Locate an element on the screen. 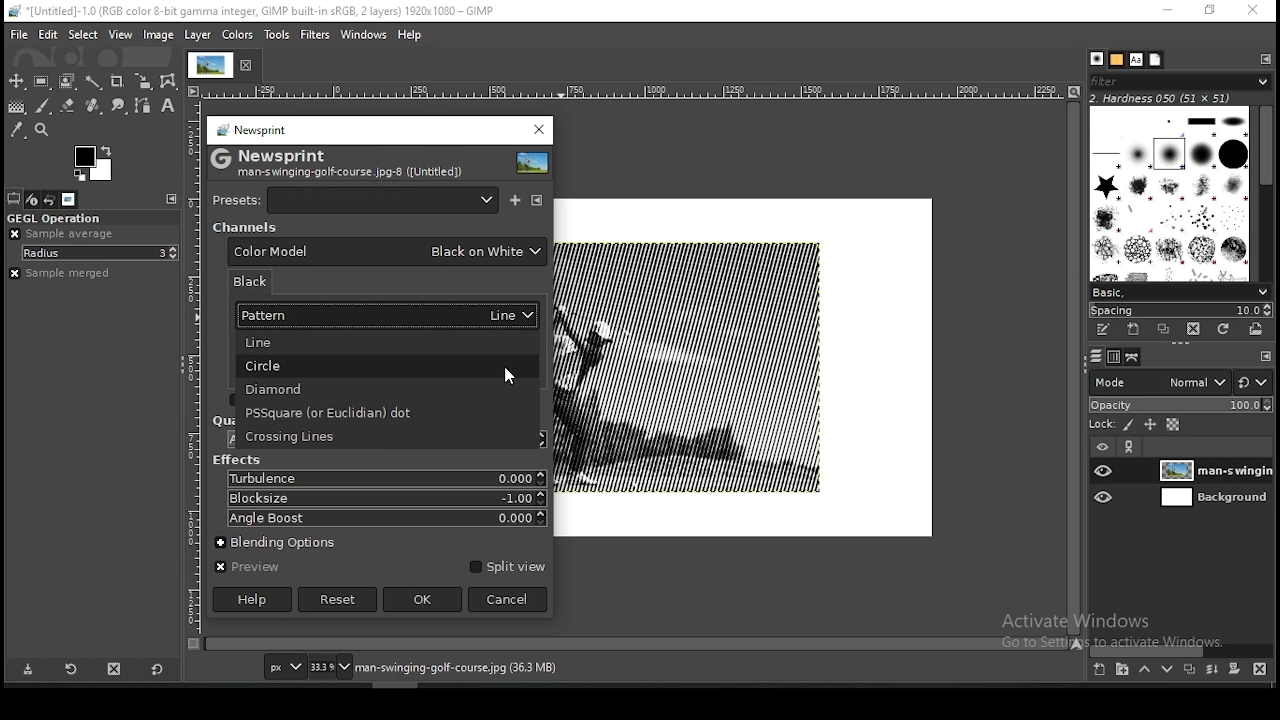 The height and width of the screenshot is (720, 1280). colors is located at coordinates (93, 163).